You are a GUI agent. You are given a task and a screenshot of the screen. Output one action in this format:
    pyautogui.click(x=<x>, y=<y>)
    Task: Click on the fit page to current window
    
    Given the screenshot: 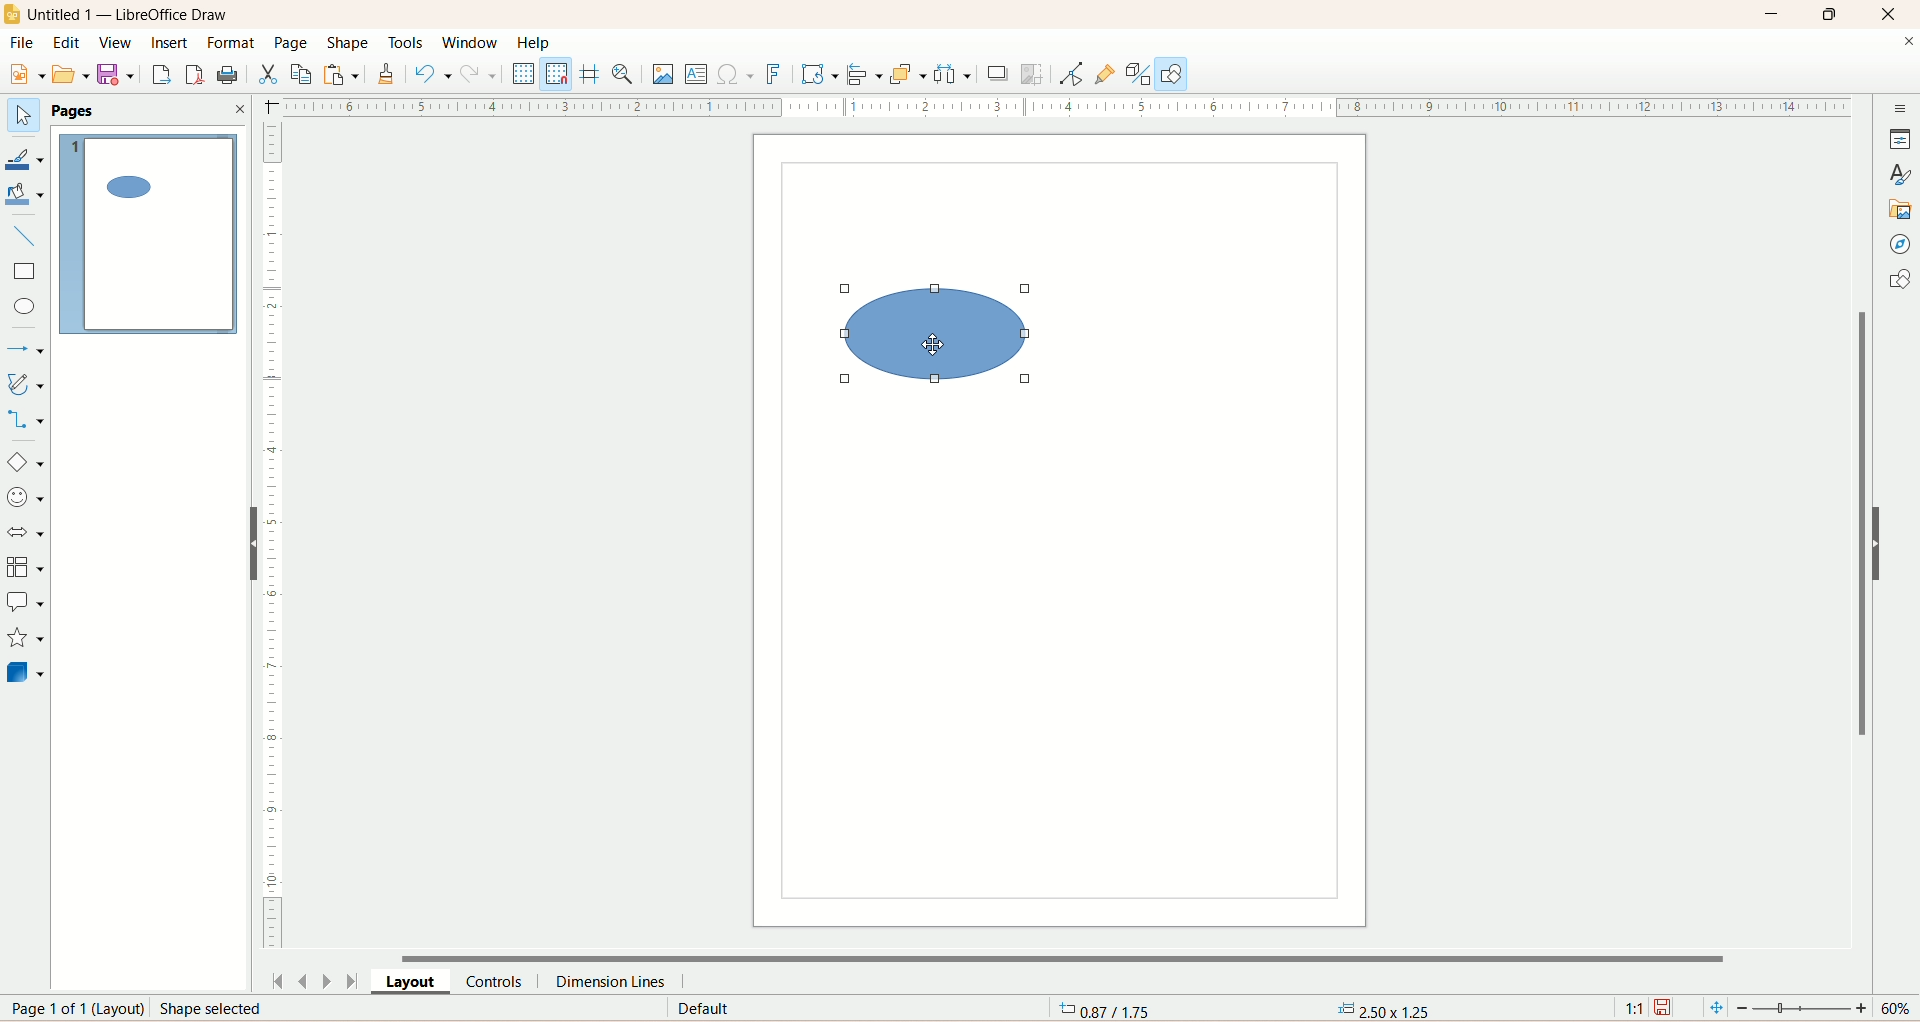 What is the action you would take?
    pyautogui.click(x=1713, y=1008)
    